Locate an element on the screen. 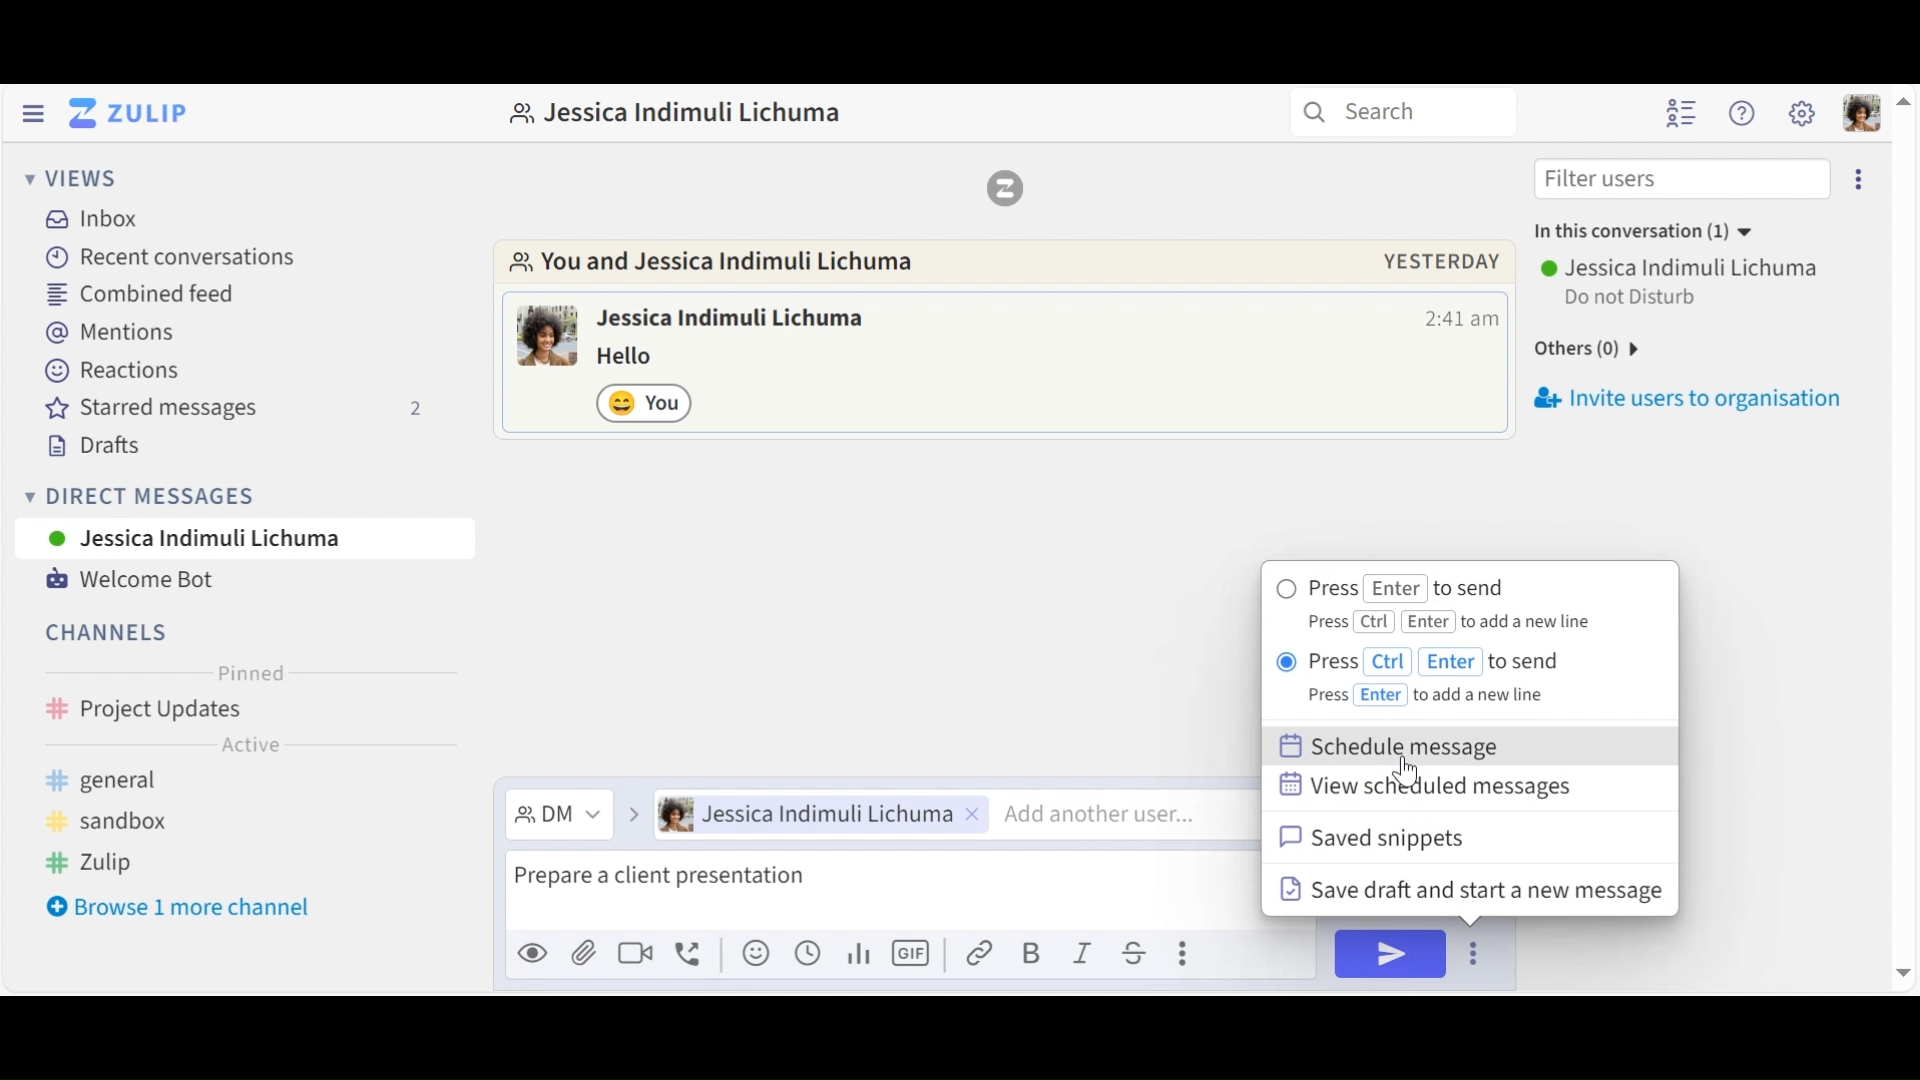  Welcome Bot is located at coordinates (129, 580).